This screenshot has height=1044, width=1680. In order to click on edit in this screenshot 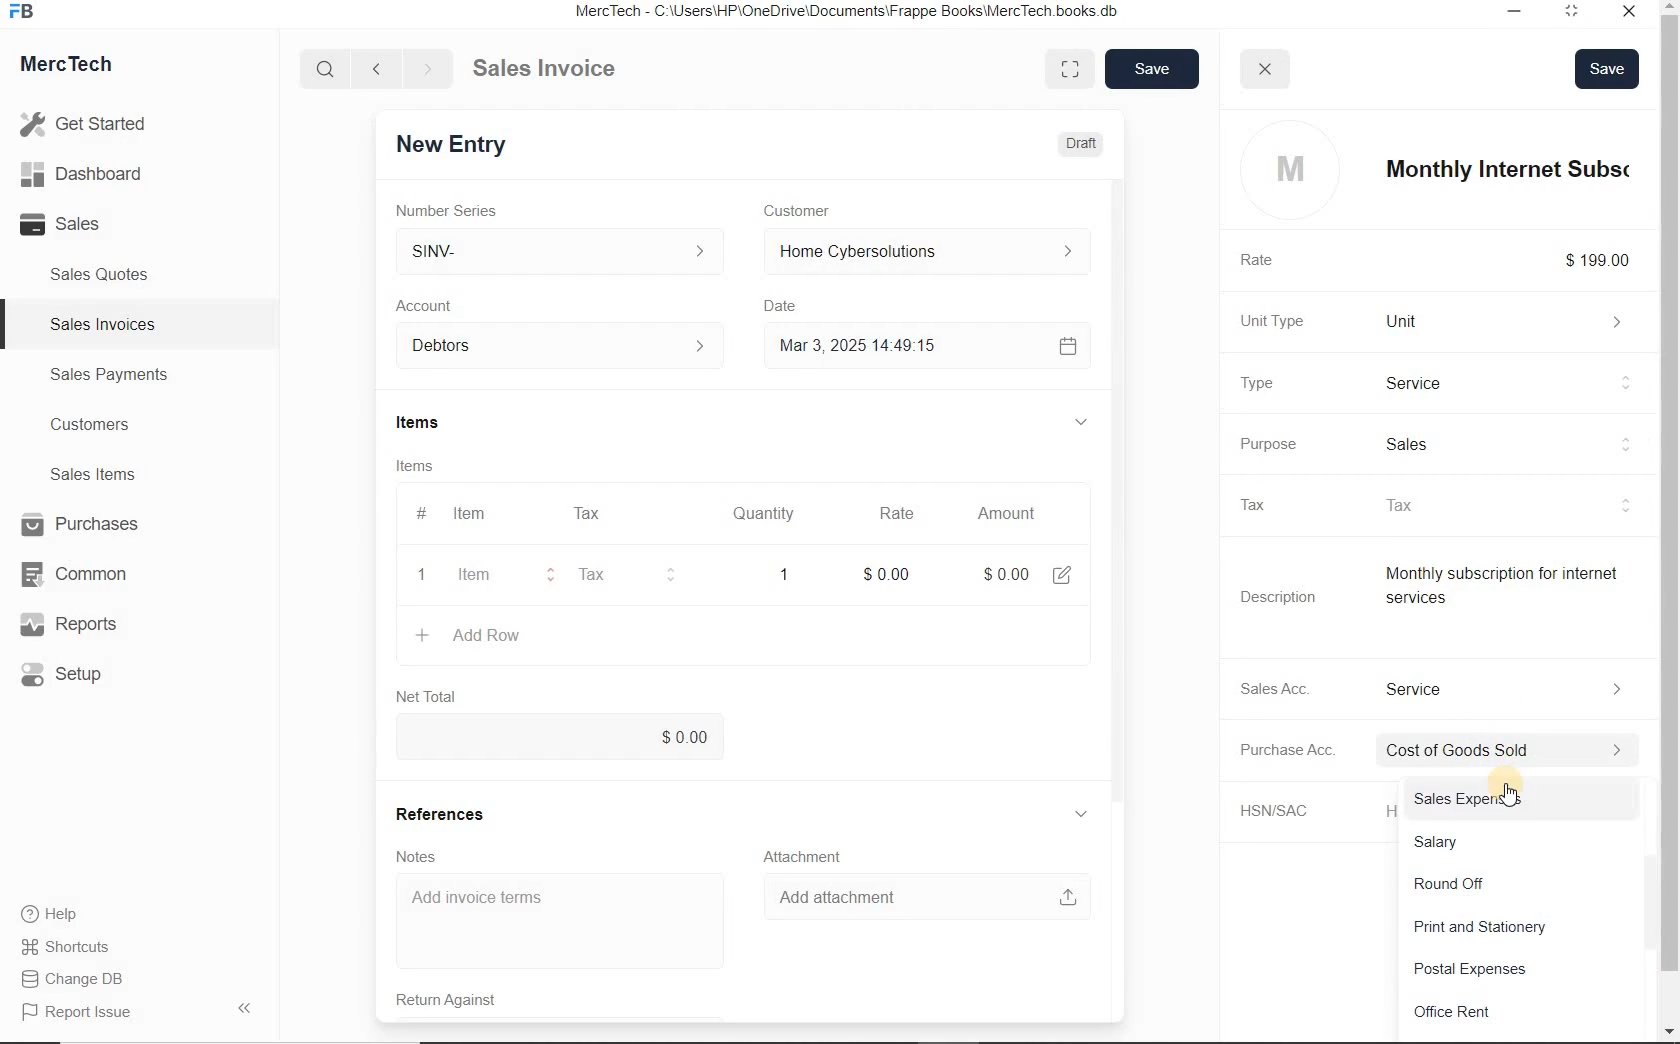, I will do `click(1070, 573)`.